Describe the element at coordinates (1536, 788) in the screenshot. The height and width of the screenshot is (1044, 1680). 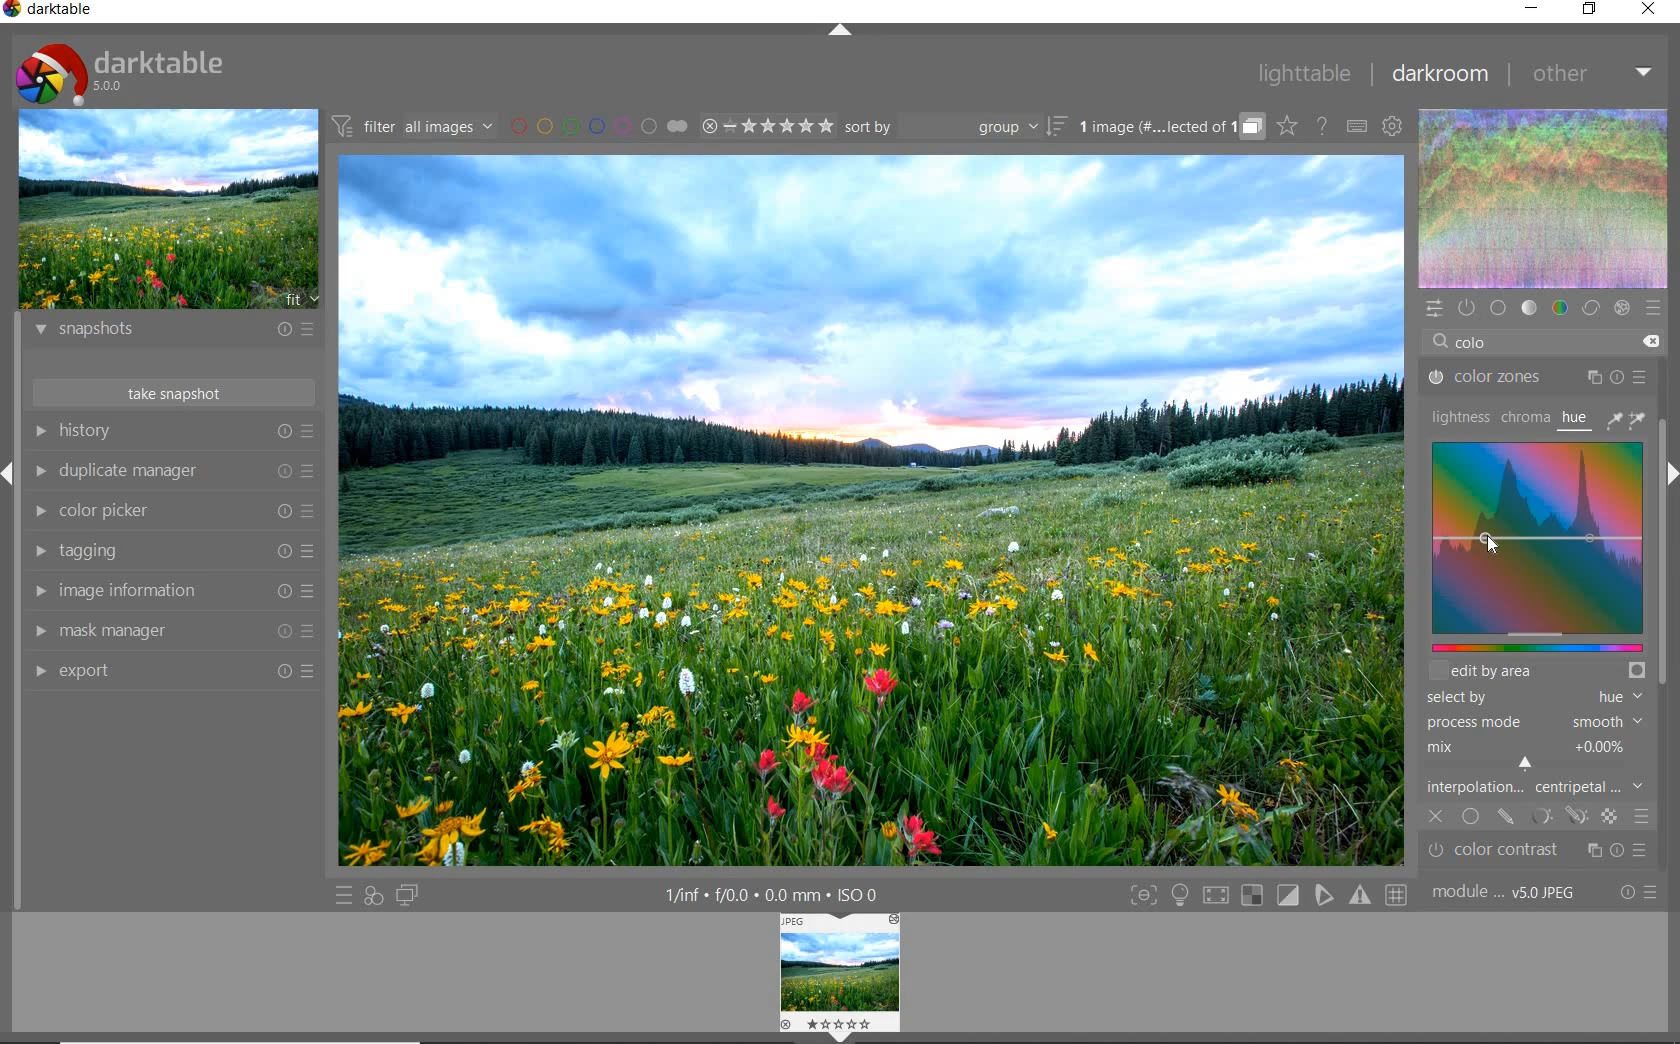
I see `interpolation` at that location.